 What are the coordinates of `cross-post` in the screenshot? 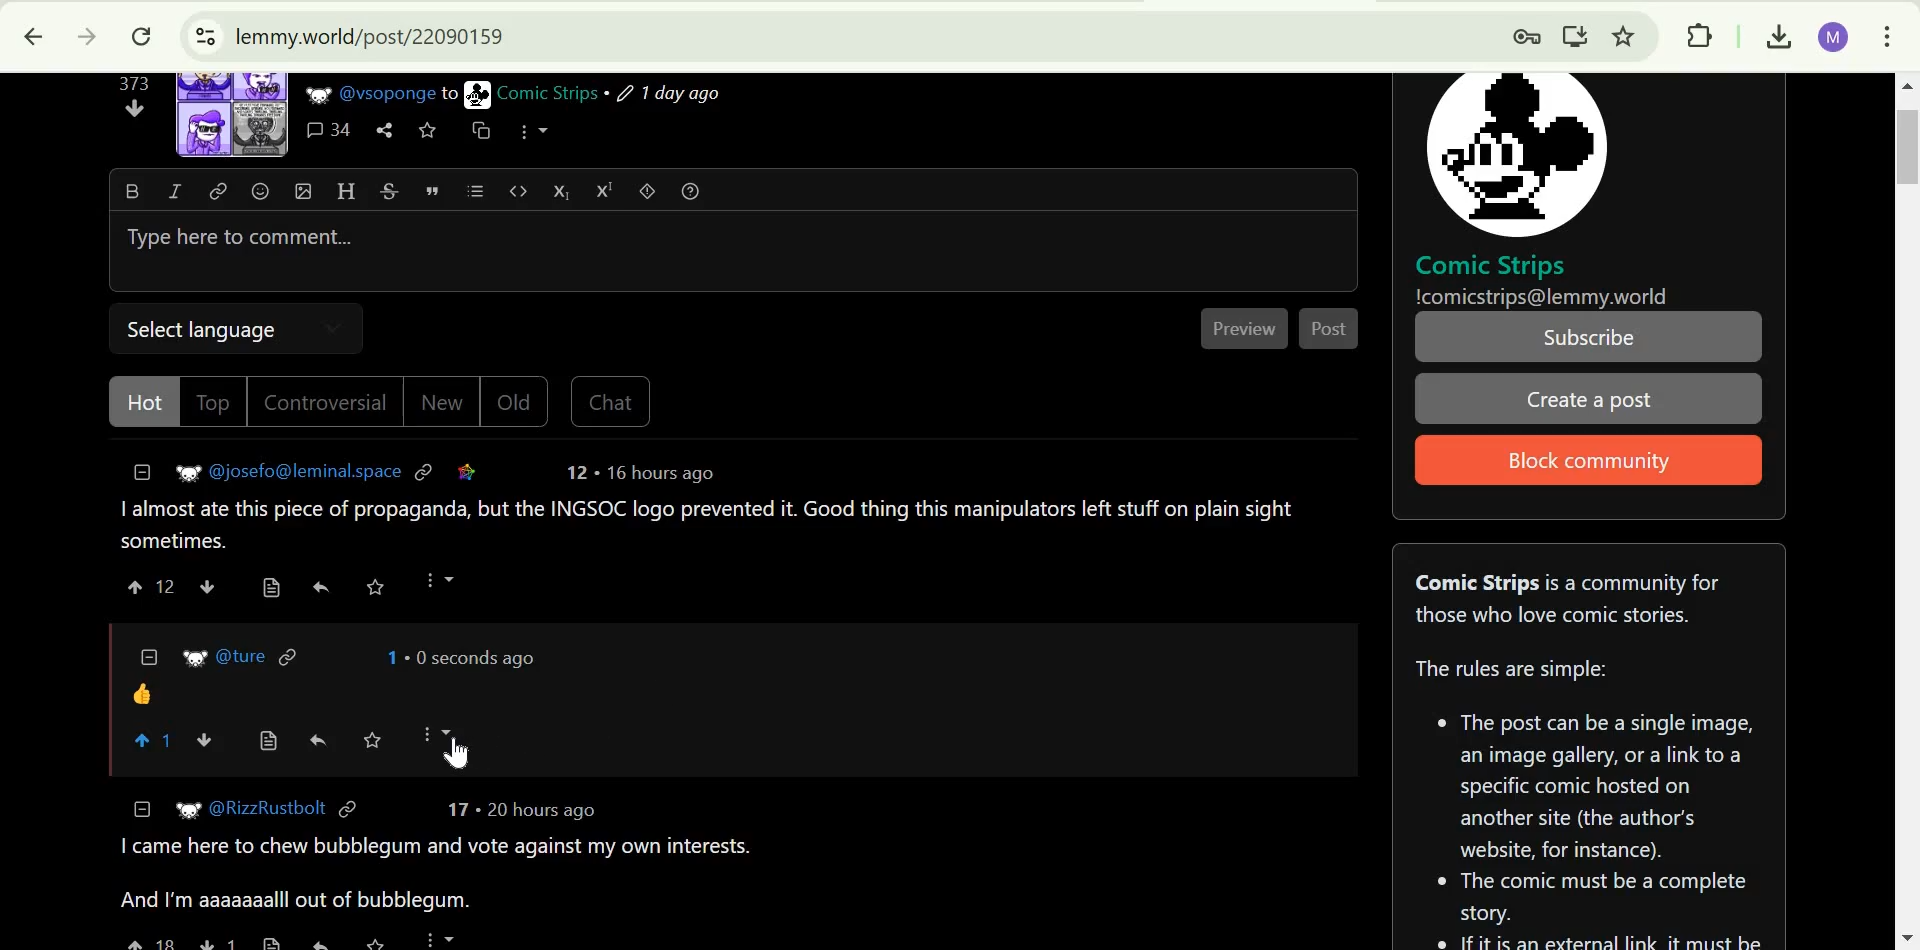 It's located at (479, 129).